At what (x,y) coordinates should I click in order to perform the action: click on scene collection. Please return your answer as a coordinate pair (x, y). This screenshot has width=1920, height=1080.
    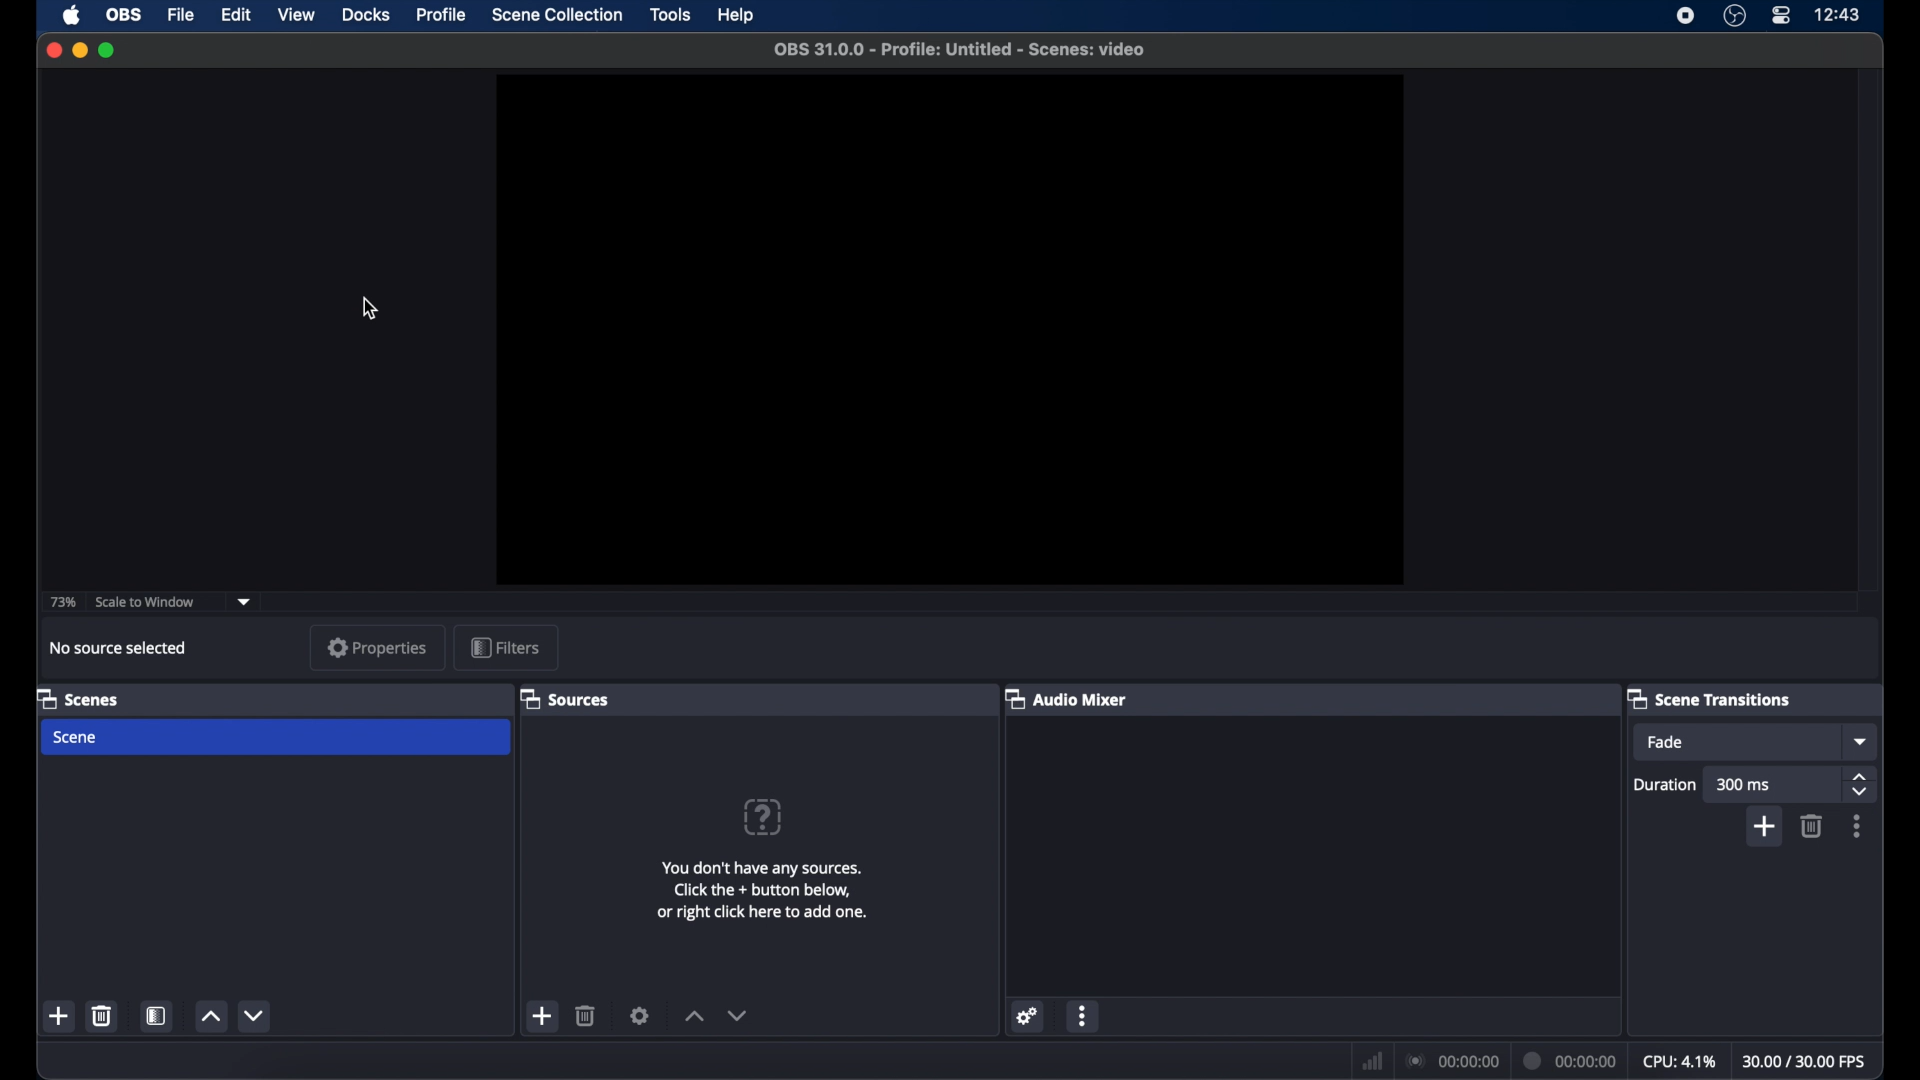
    Looking at the image, I should click on (557, 15).